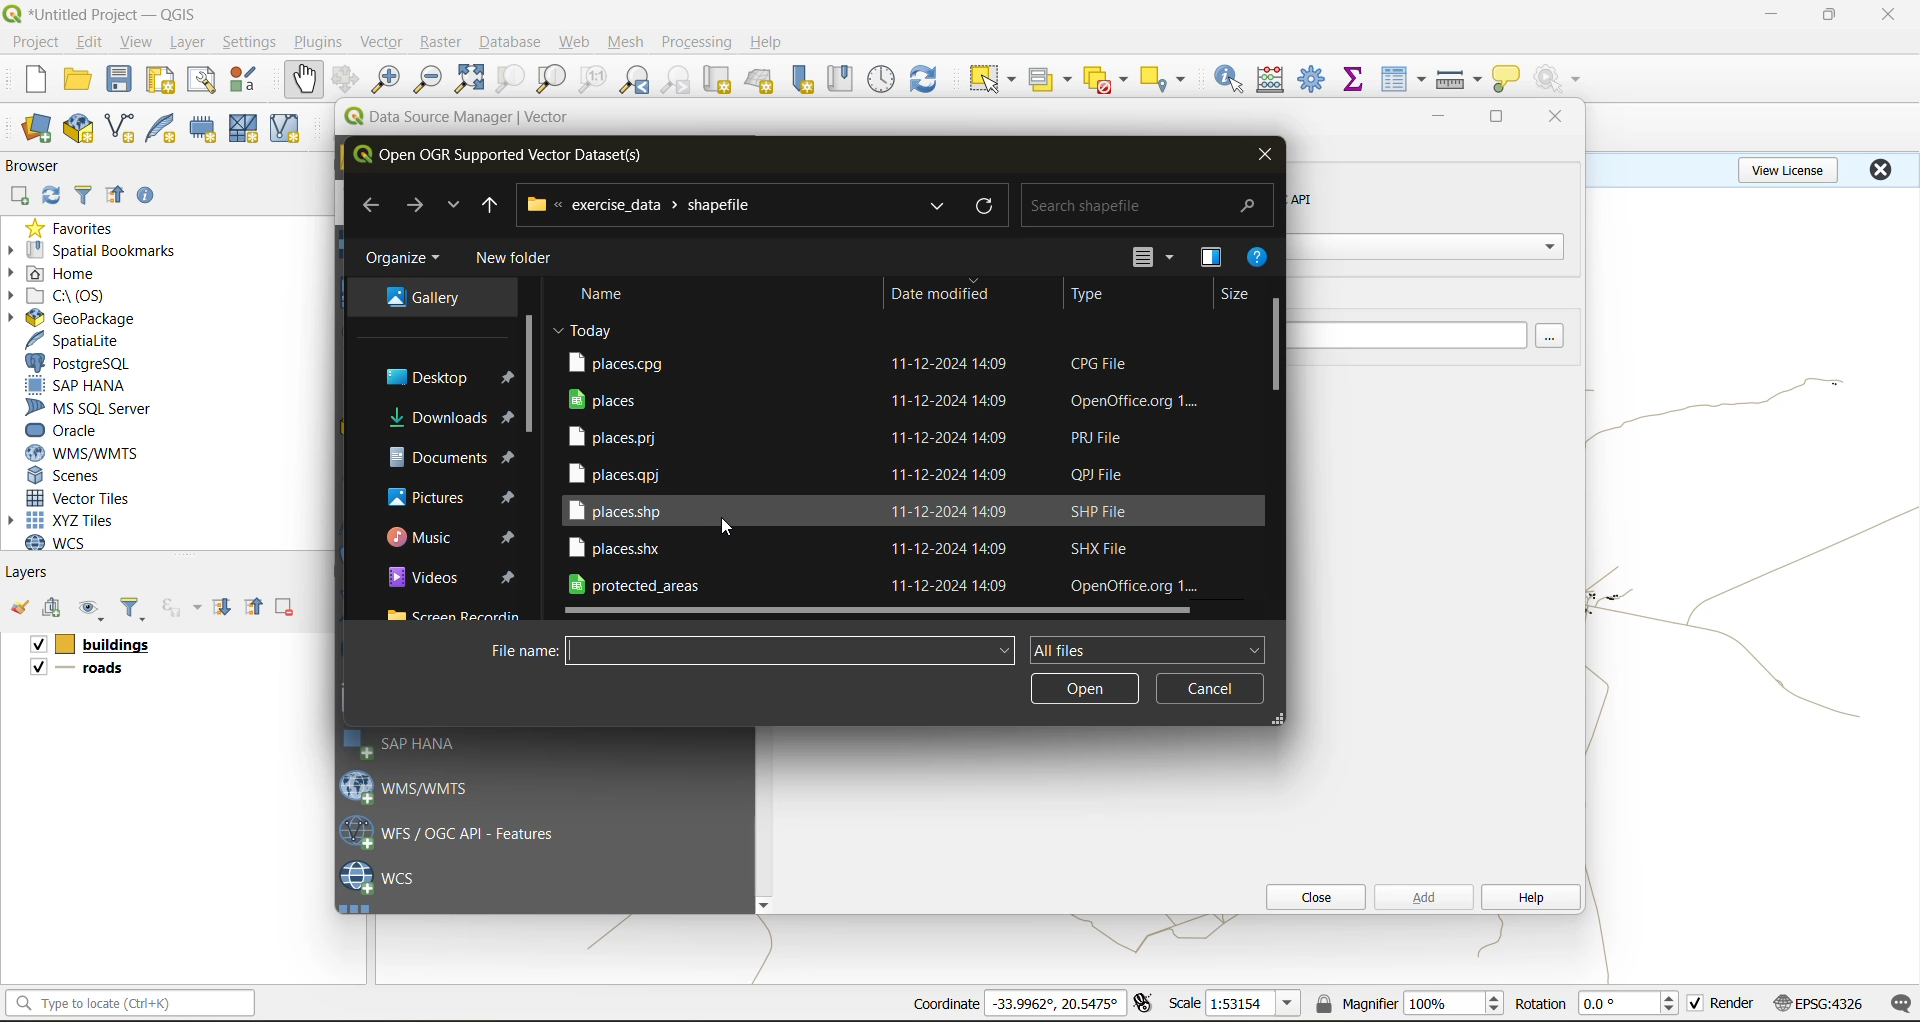 The image size is (1920, 1022). Describe the element at coordinates (442, 40) in the screenshot. I see `raster` at that location.